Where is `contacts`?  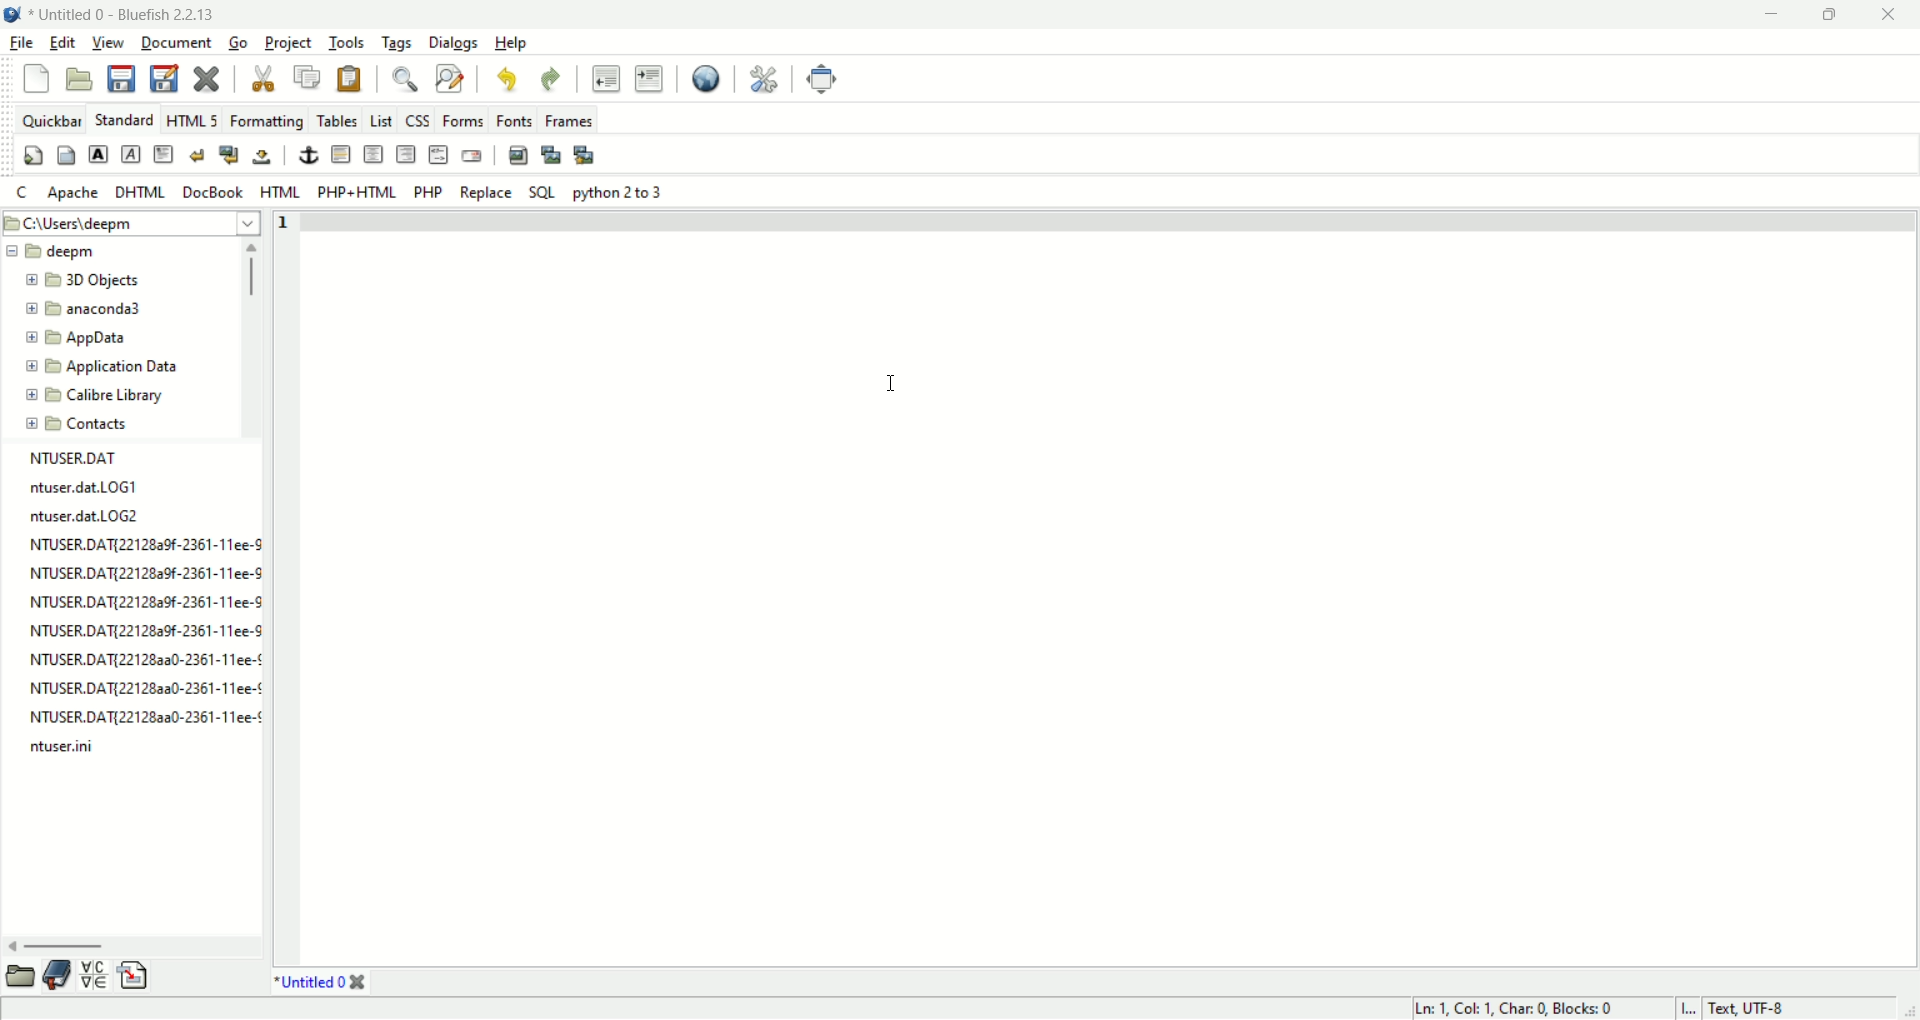
contacts is located at coordinates (77, 424).